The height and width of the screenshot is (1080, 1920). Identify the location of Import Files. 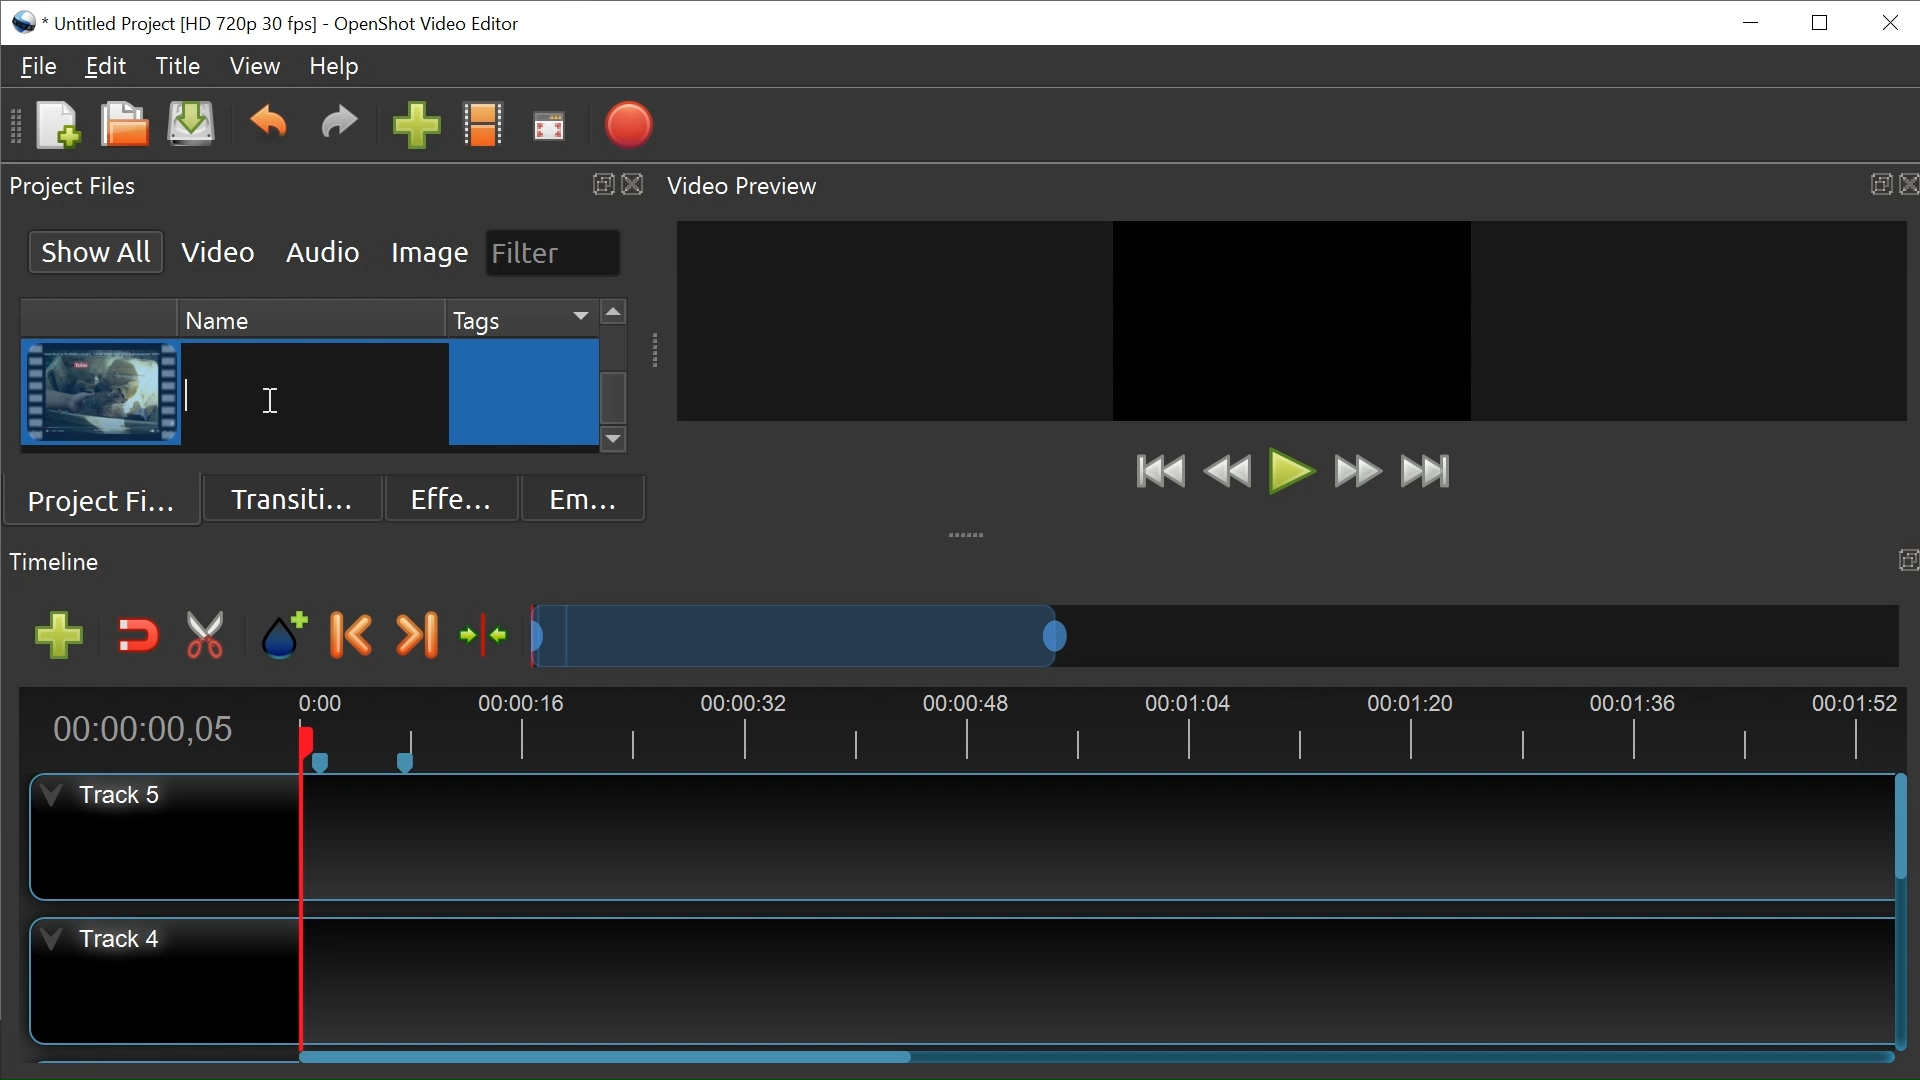
(415, 127).